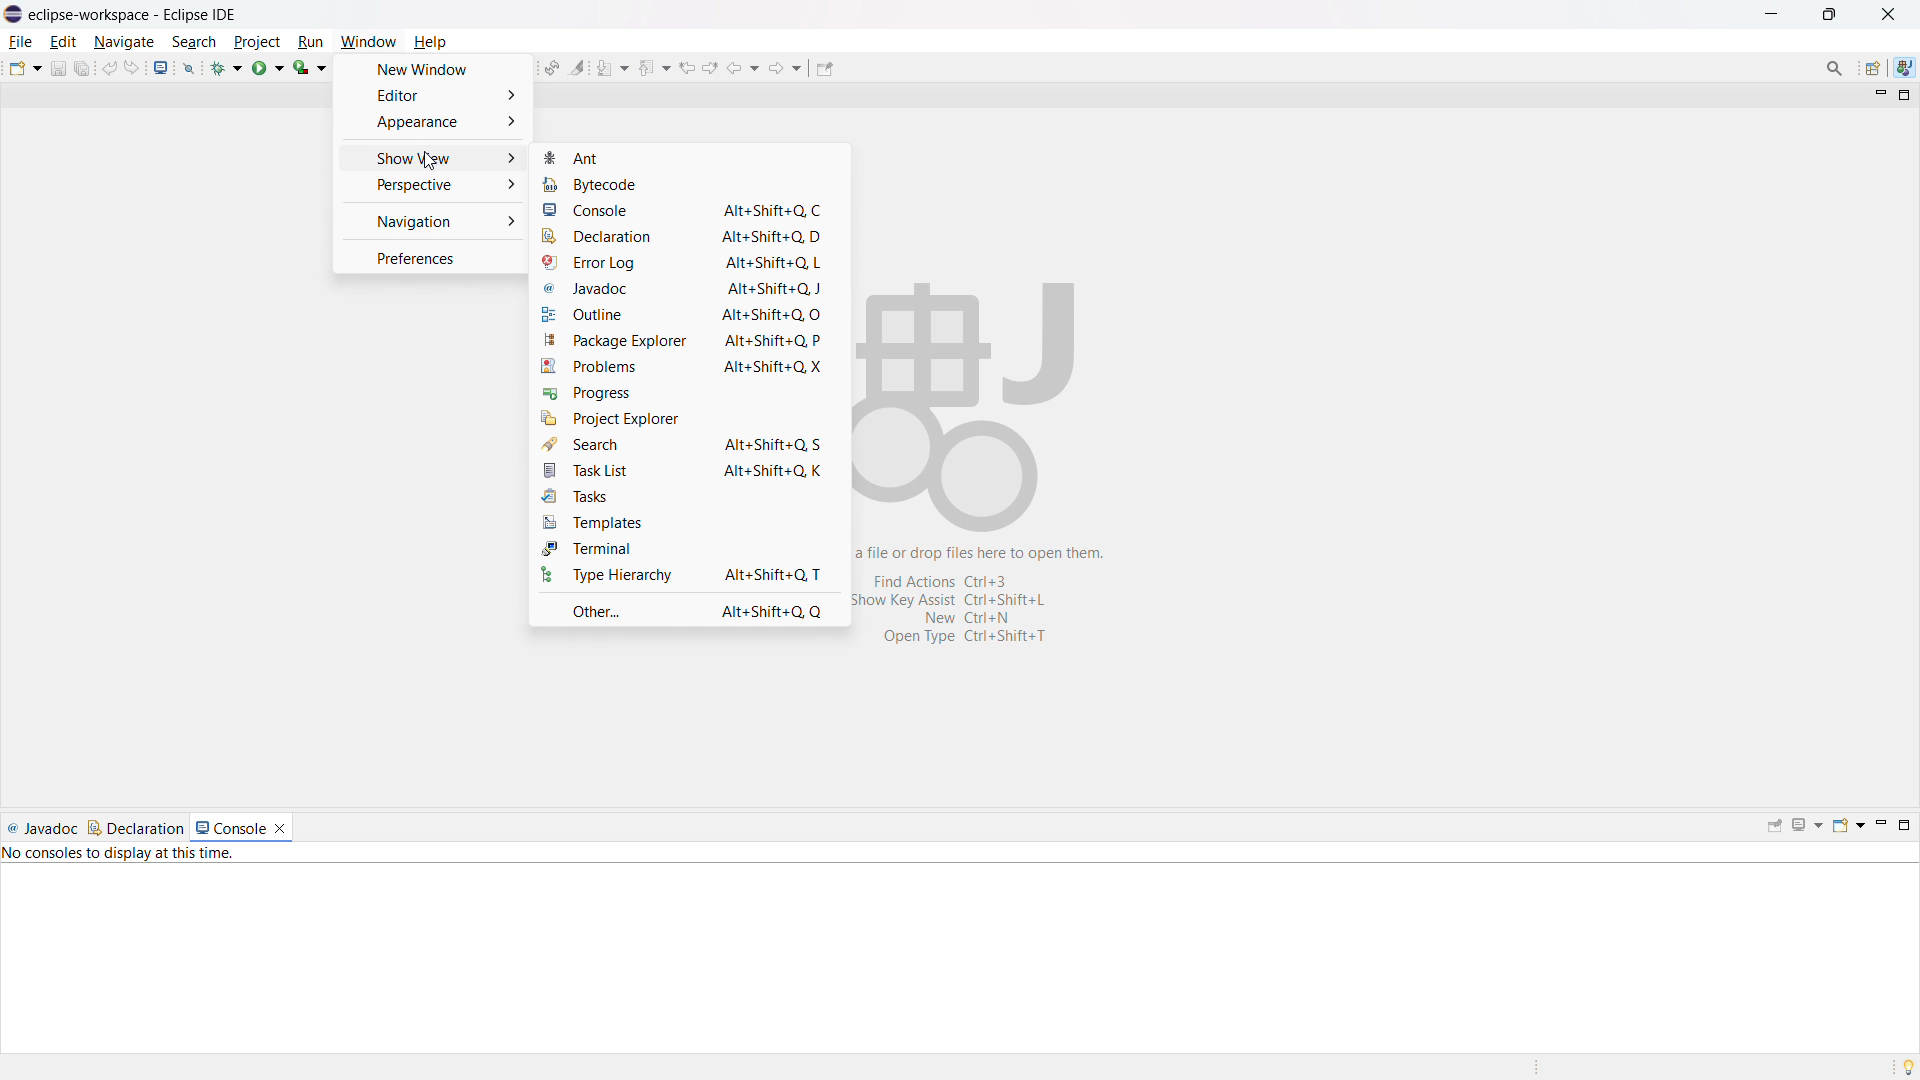  I want to click on undo, so click(108, 68).